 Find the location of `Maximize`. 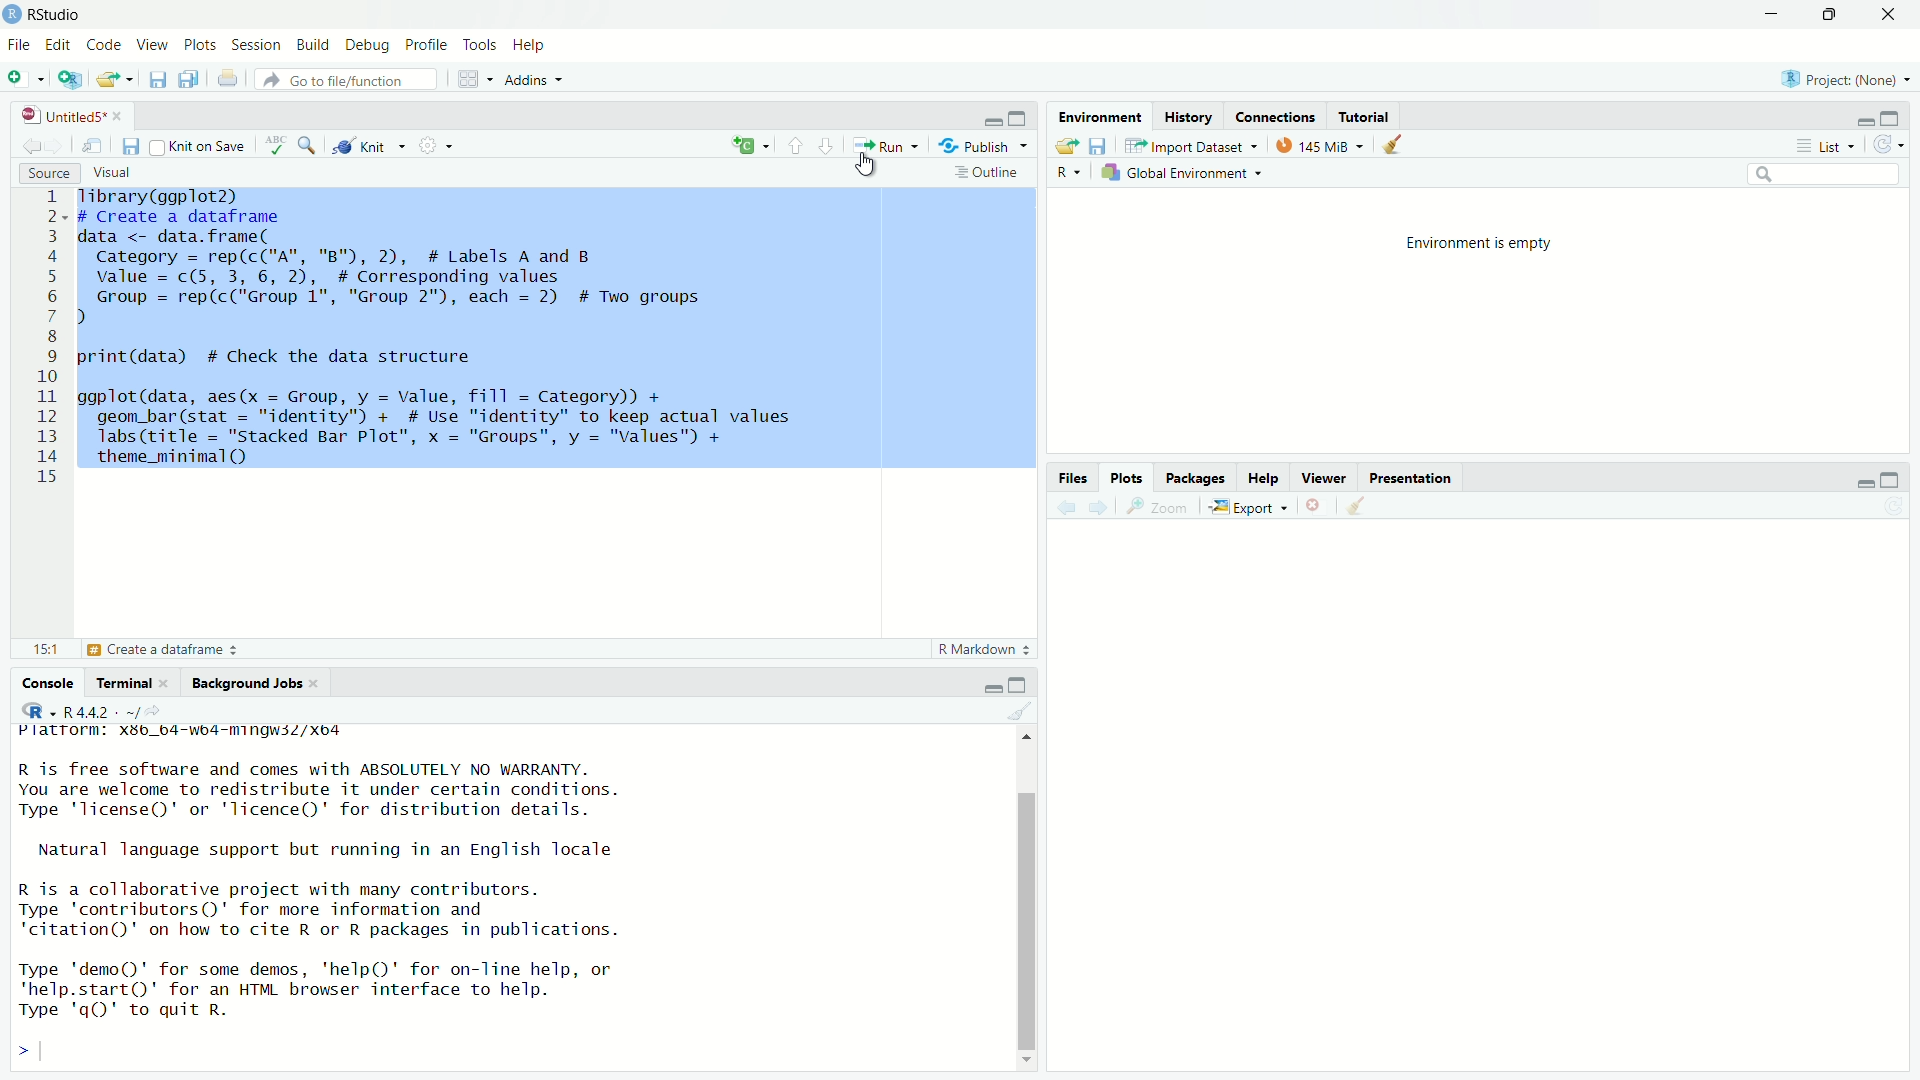

Maximize is located at coordinates (1020, 118).